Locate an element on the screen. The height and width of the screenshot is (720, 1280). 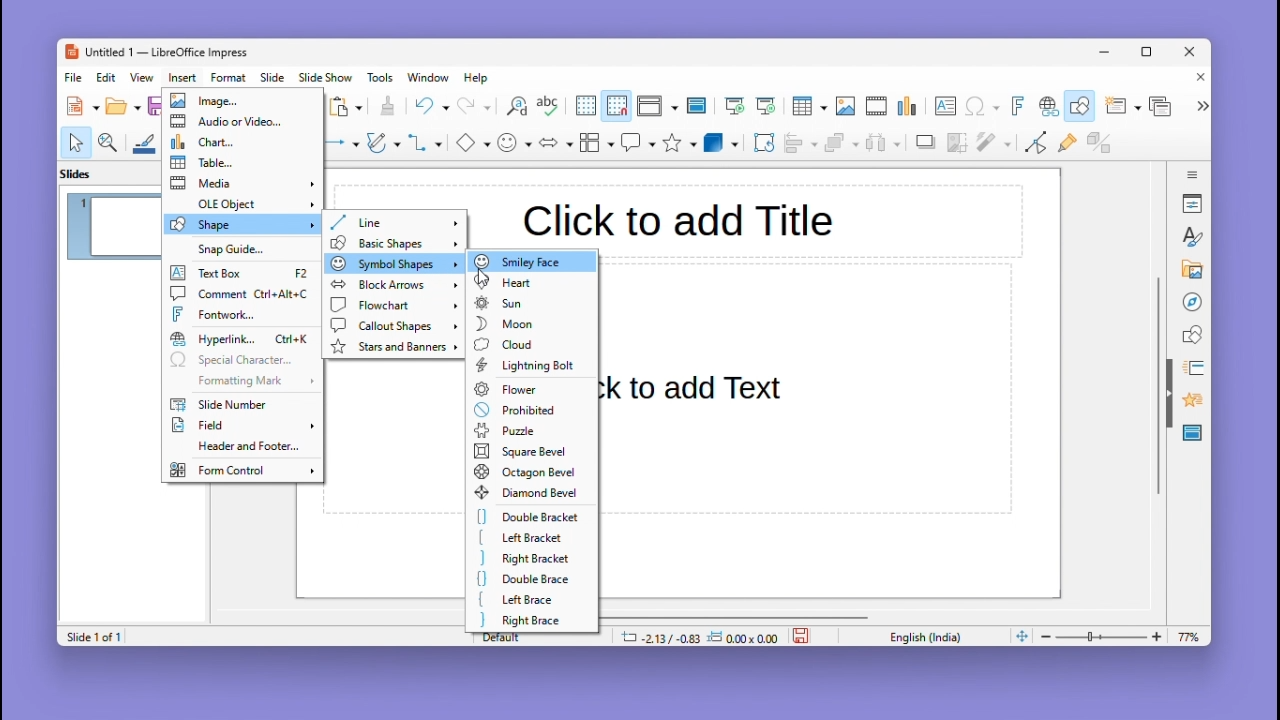
Right brace is located at coordinates (530, 620).